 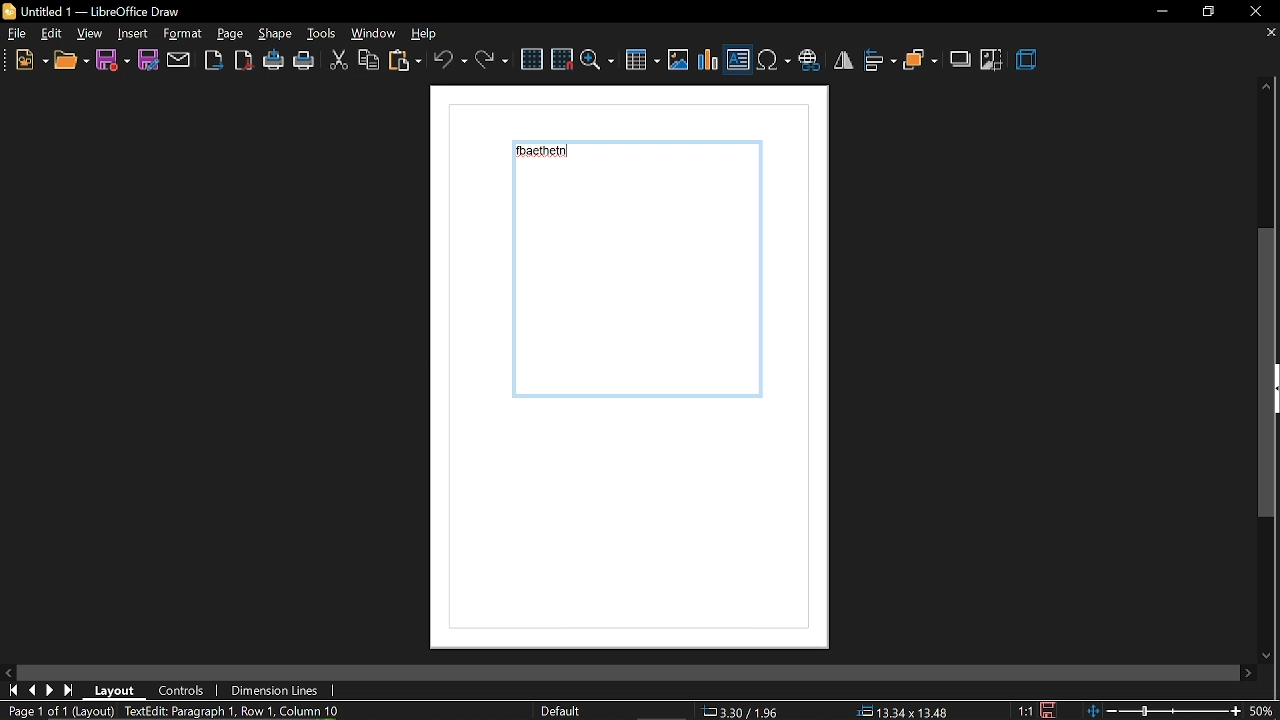 What do you see at coordinates (70, 61) in the screenshot?
I see `open` at bounding box center [70, 61].